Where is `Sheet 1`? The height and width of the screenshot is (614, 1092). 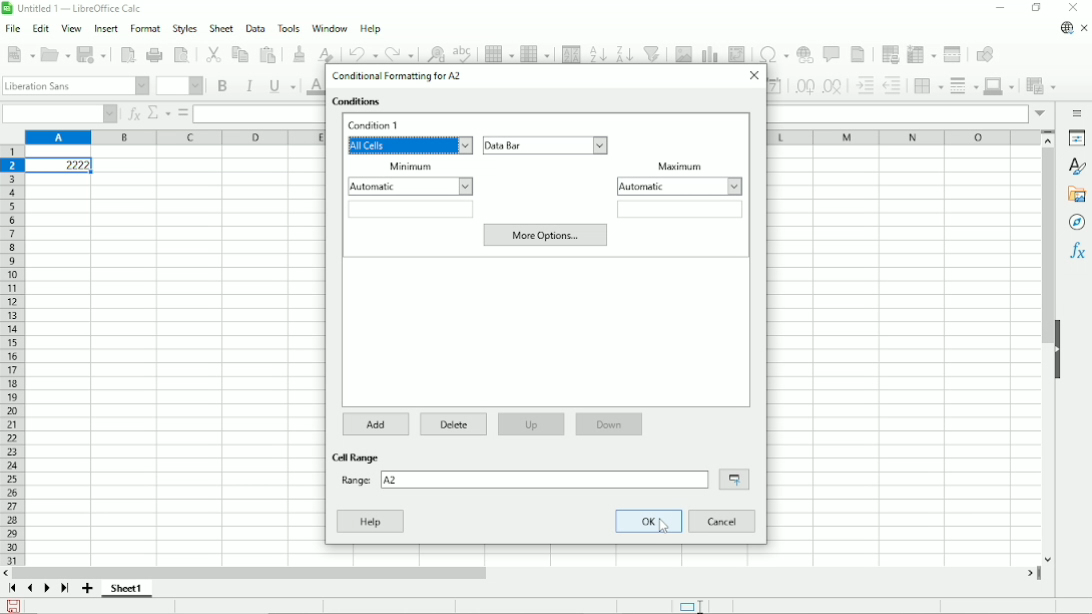
Sheet 1 is located at coordinates (127, 589).